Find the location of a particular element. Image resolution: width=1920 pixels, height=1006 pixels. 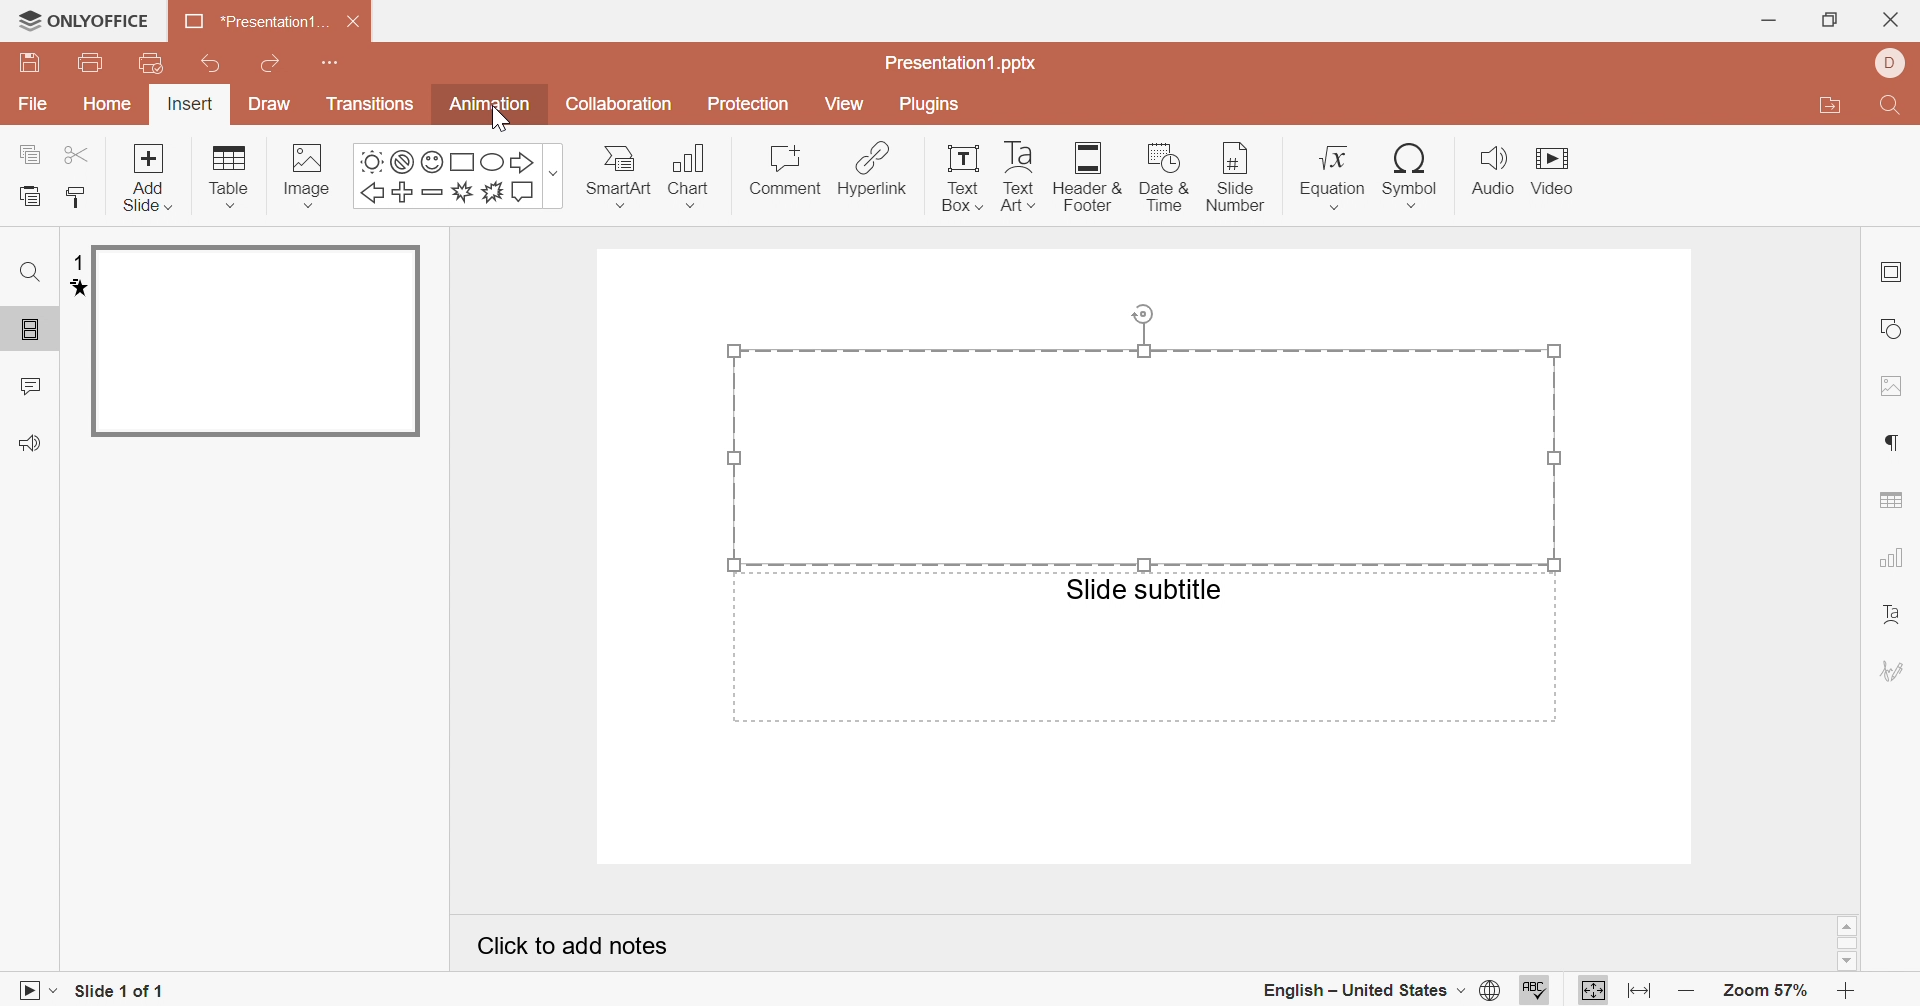

draw is located at coordinates (269, 104).